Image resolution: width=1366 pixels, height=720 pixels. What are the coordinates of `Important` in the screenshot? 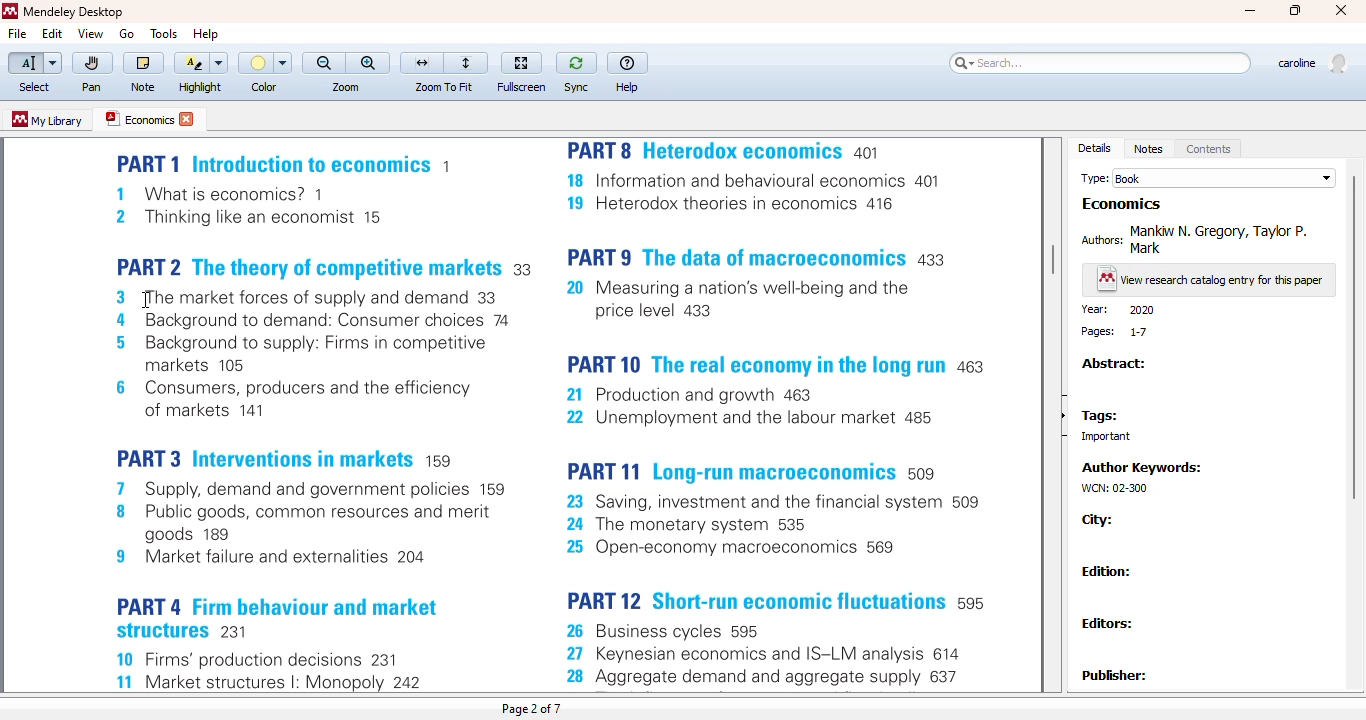 It's located at (1104, 435).